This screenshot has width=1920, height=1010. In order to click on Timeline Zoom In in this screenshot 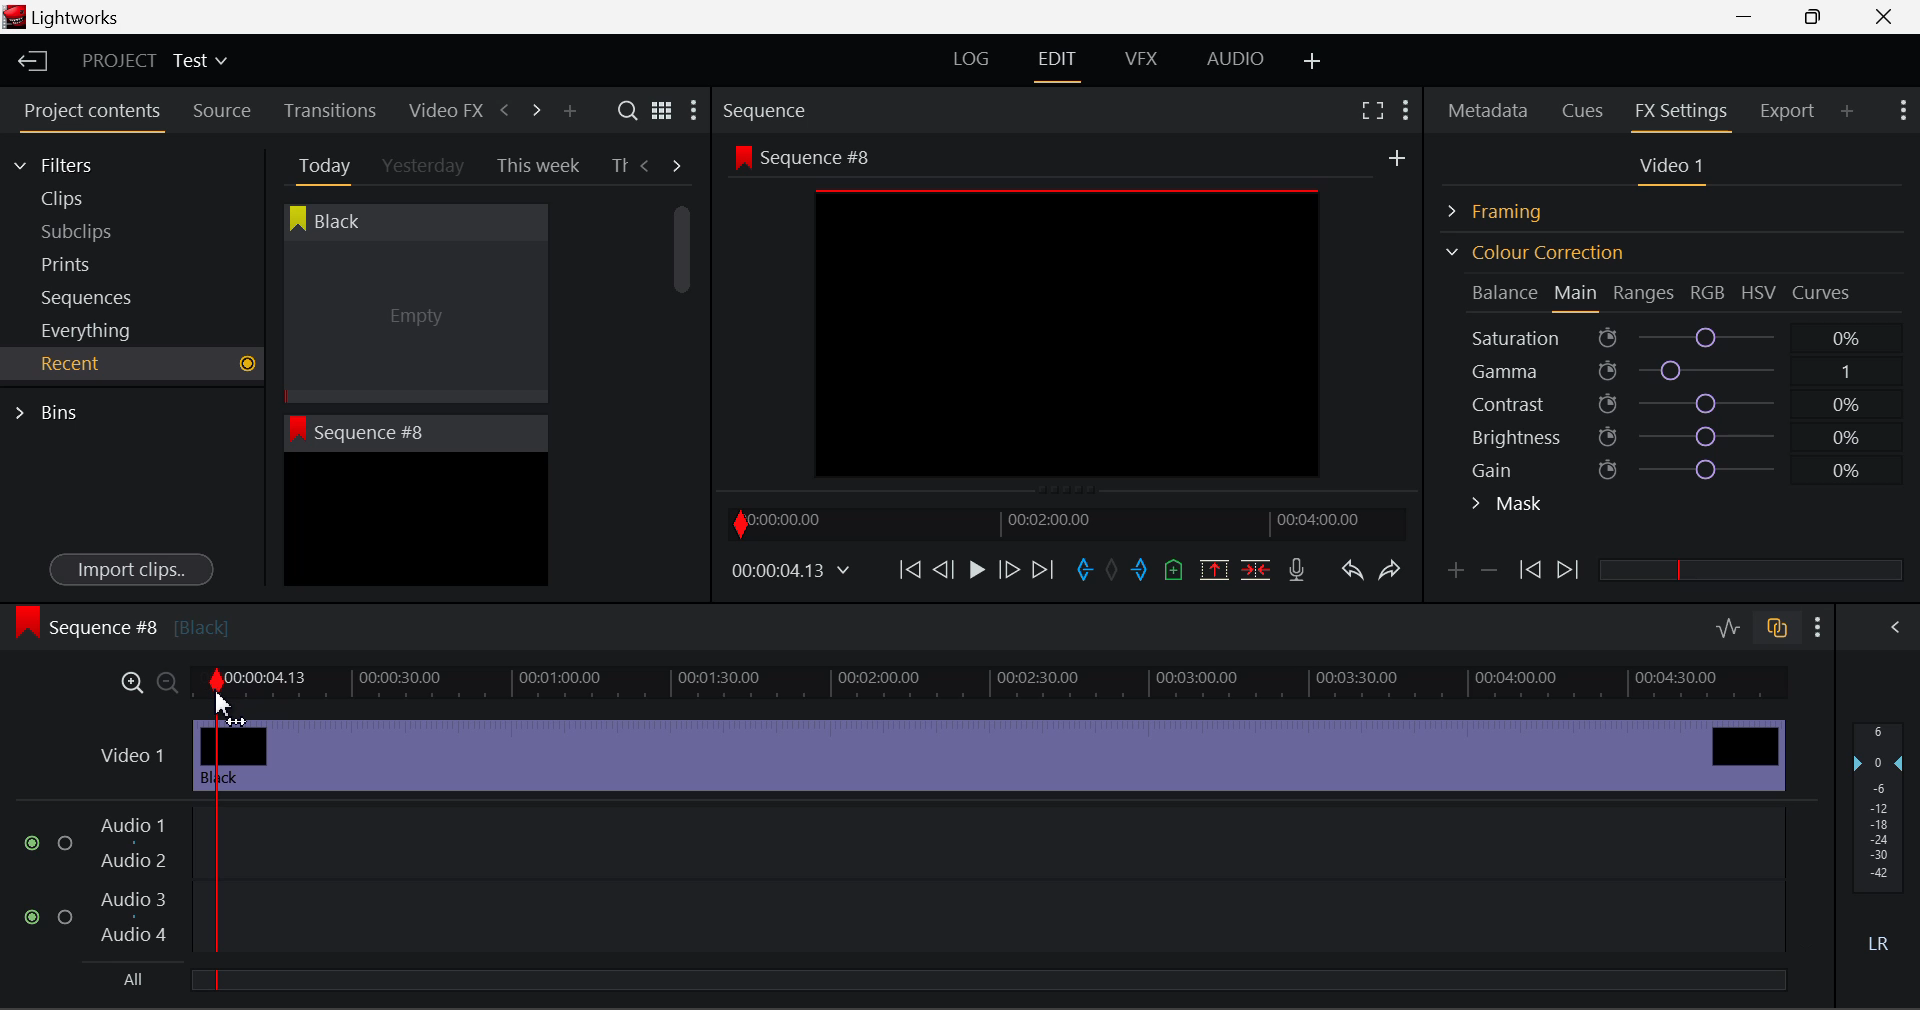, I will do `click(128, 682)`.